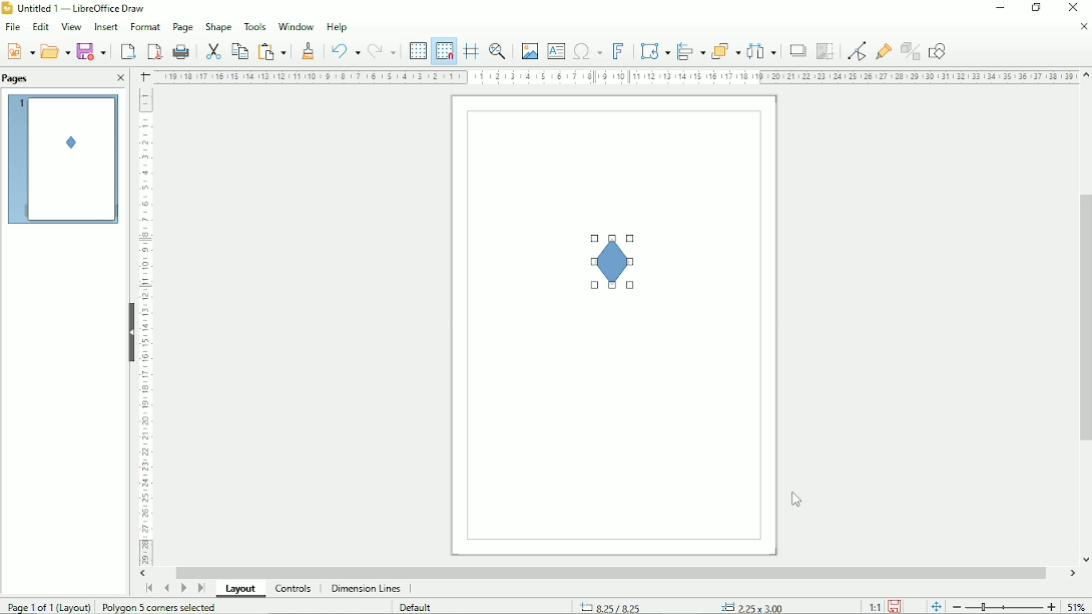  Describe the element at coordinates (126, 50) in the screenshot. I see `Export` at that location.